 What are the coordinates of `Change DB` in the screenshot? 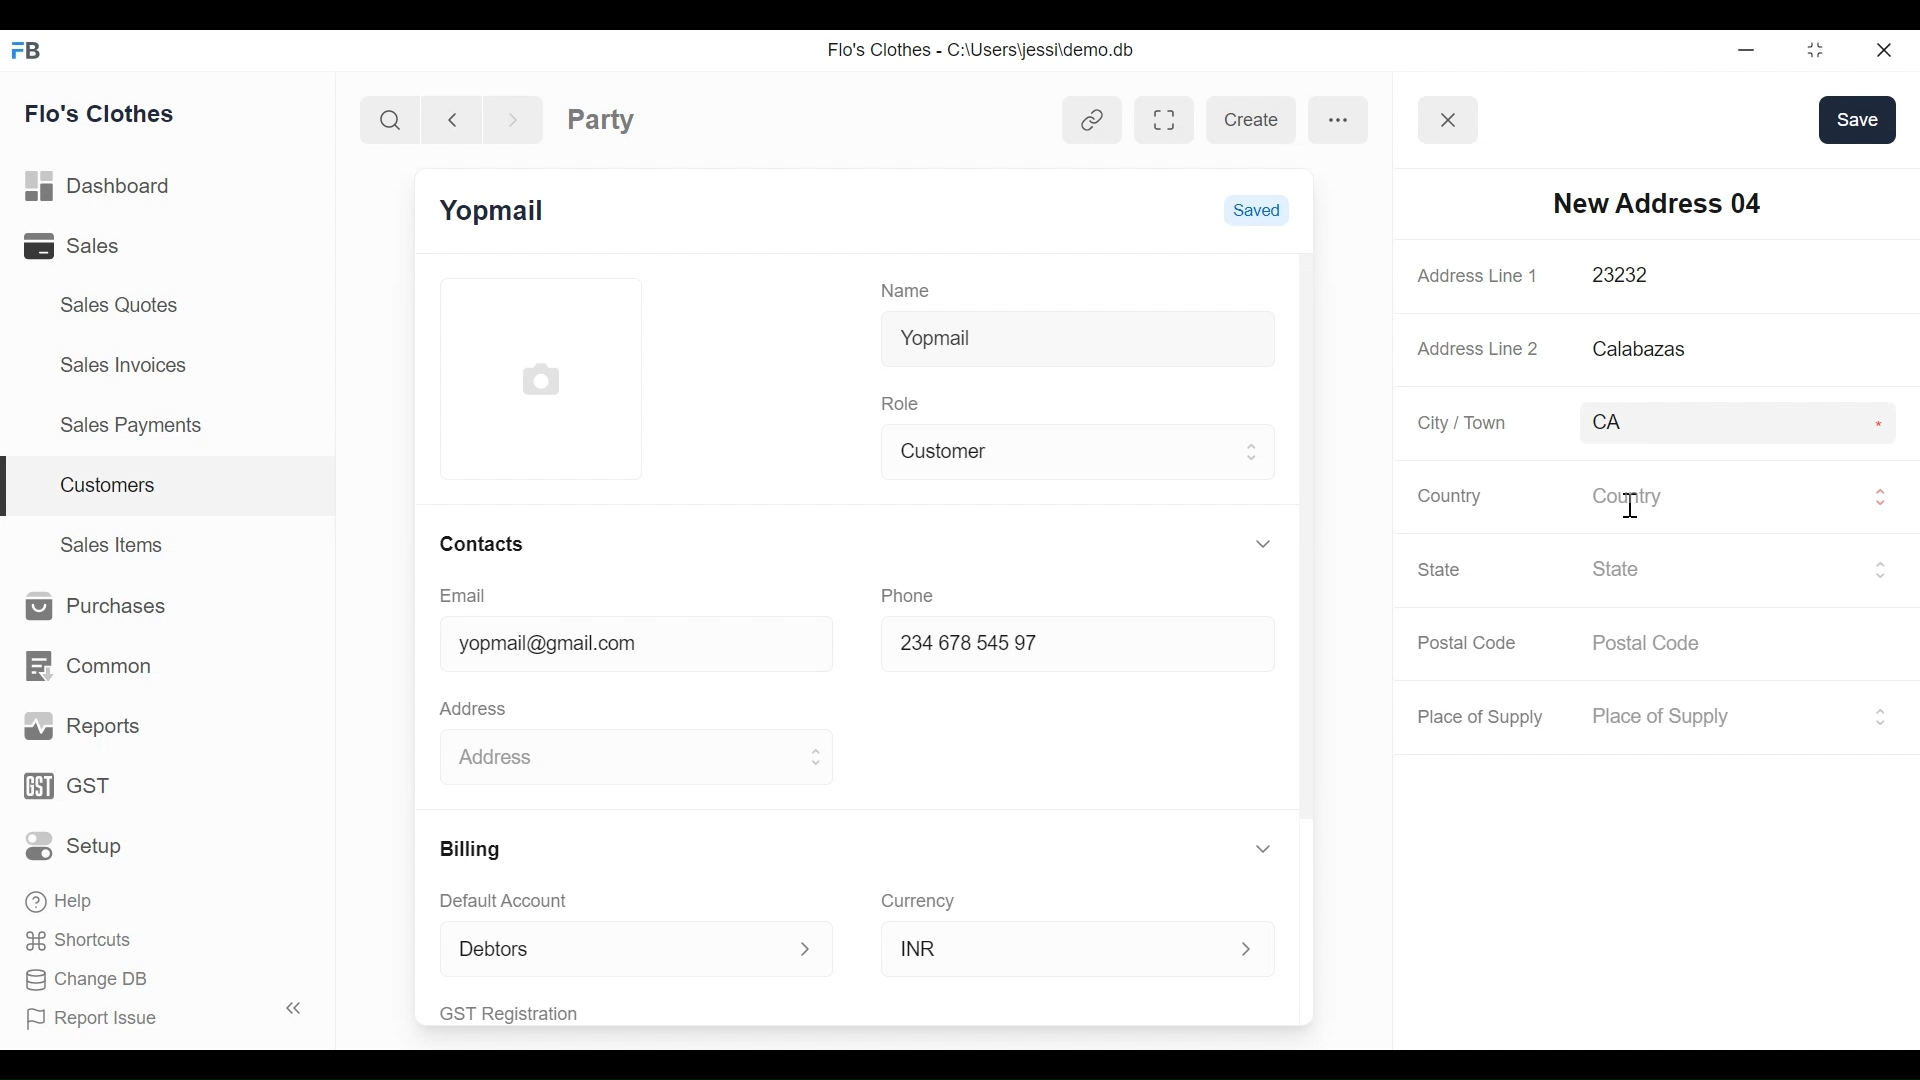 It's located at (88, 982).